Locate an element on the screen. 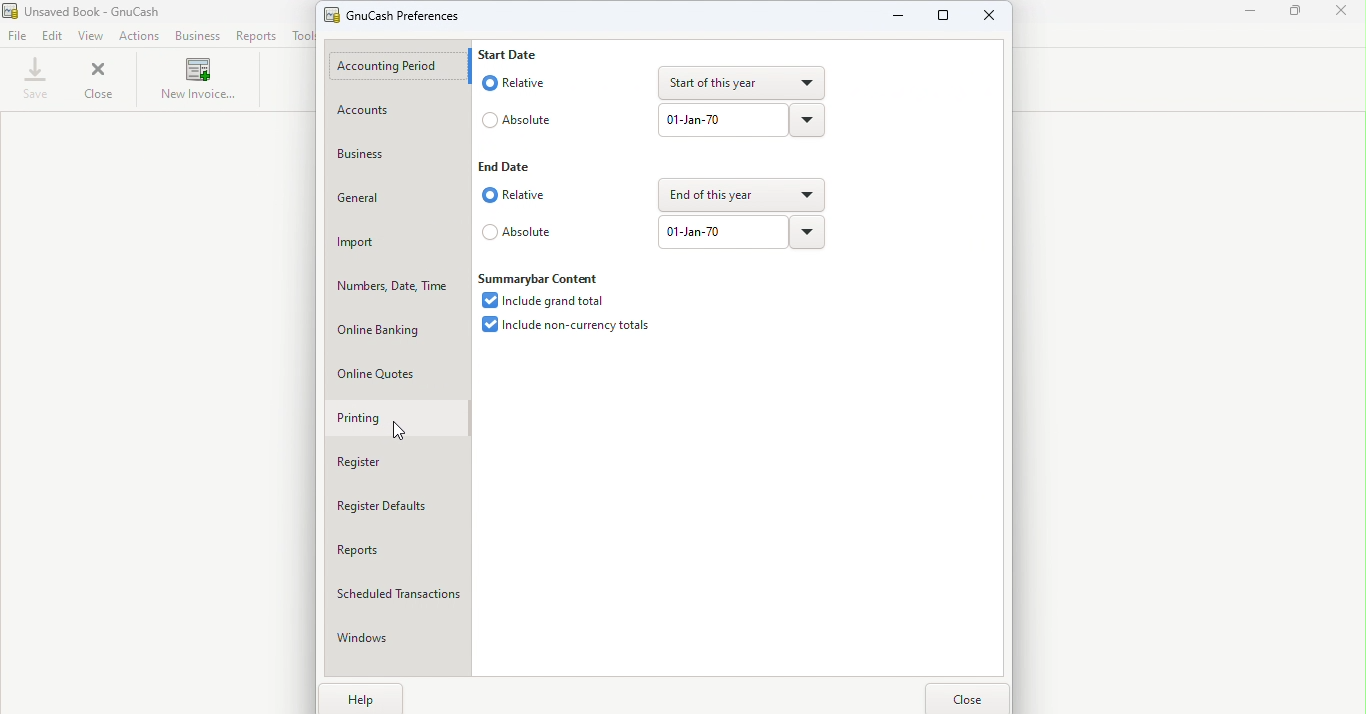  Maximize is located at coordinates (943, 17).